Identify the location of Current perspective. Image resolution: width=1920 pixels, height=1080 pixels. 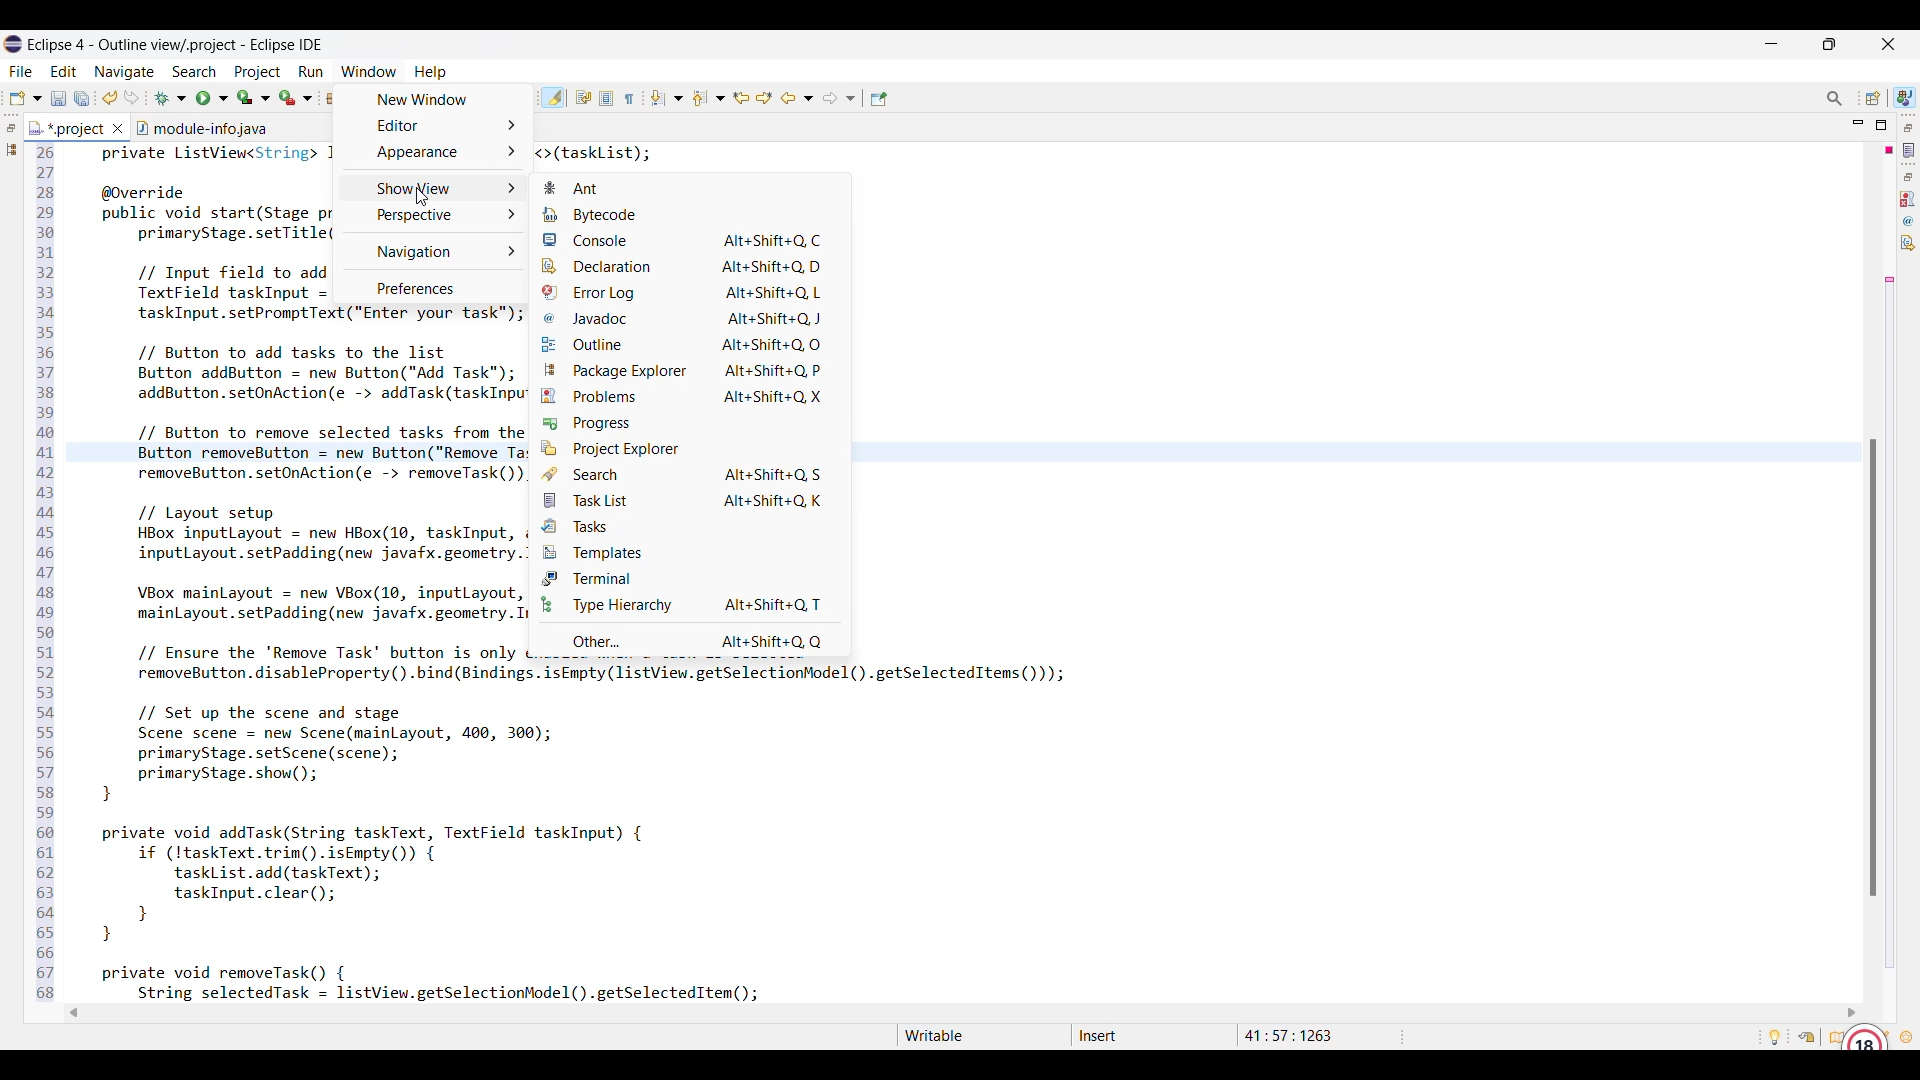
(1905, 97).